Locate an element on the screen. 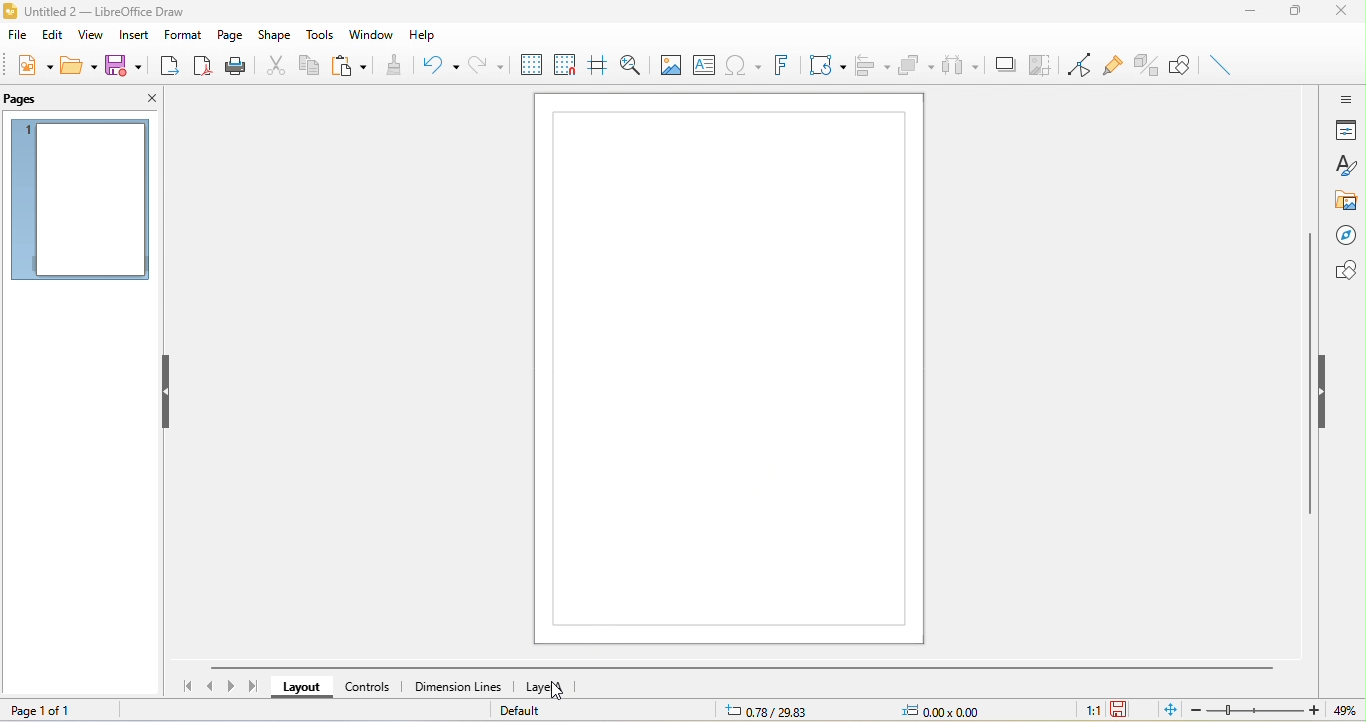 This screenshot has height=722, width=1366. close is located at coordinates (148, 97).